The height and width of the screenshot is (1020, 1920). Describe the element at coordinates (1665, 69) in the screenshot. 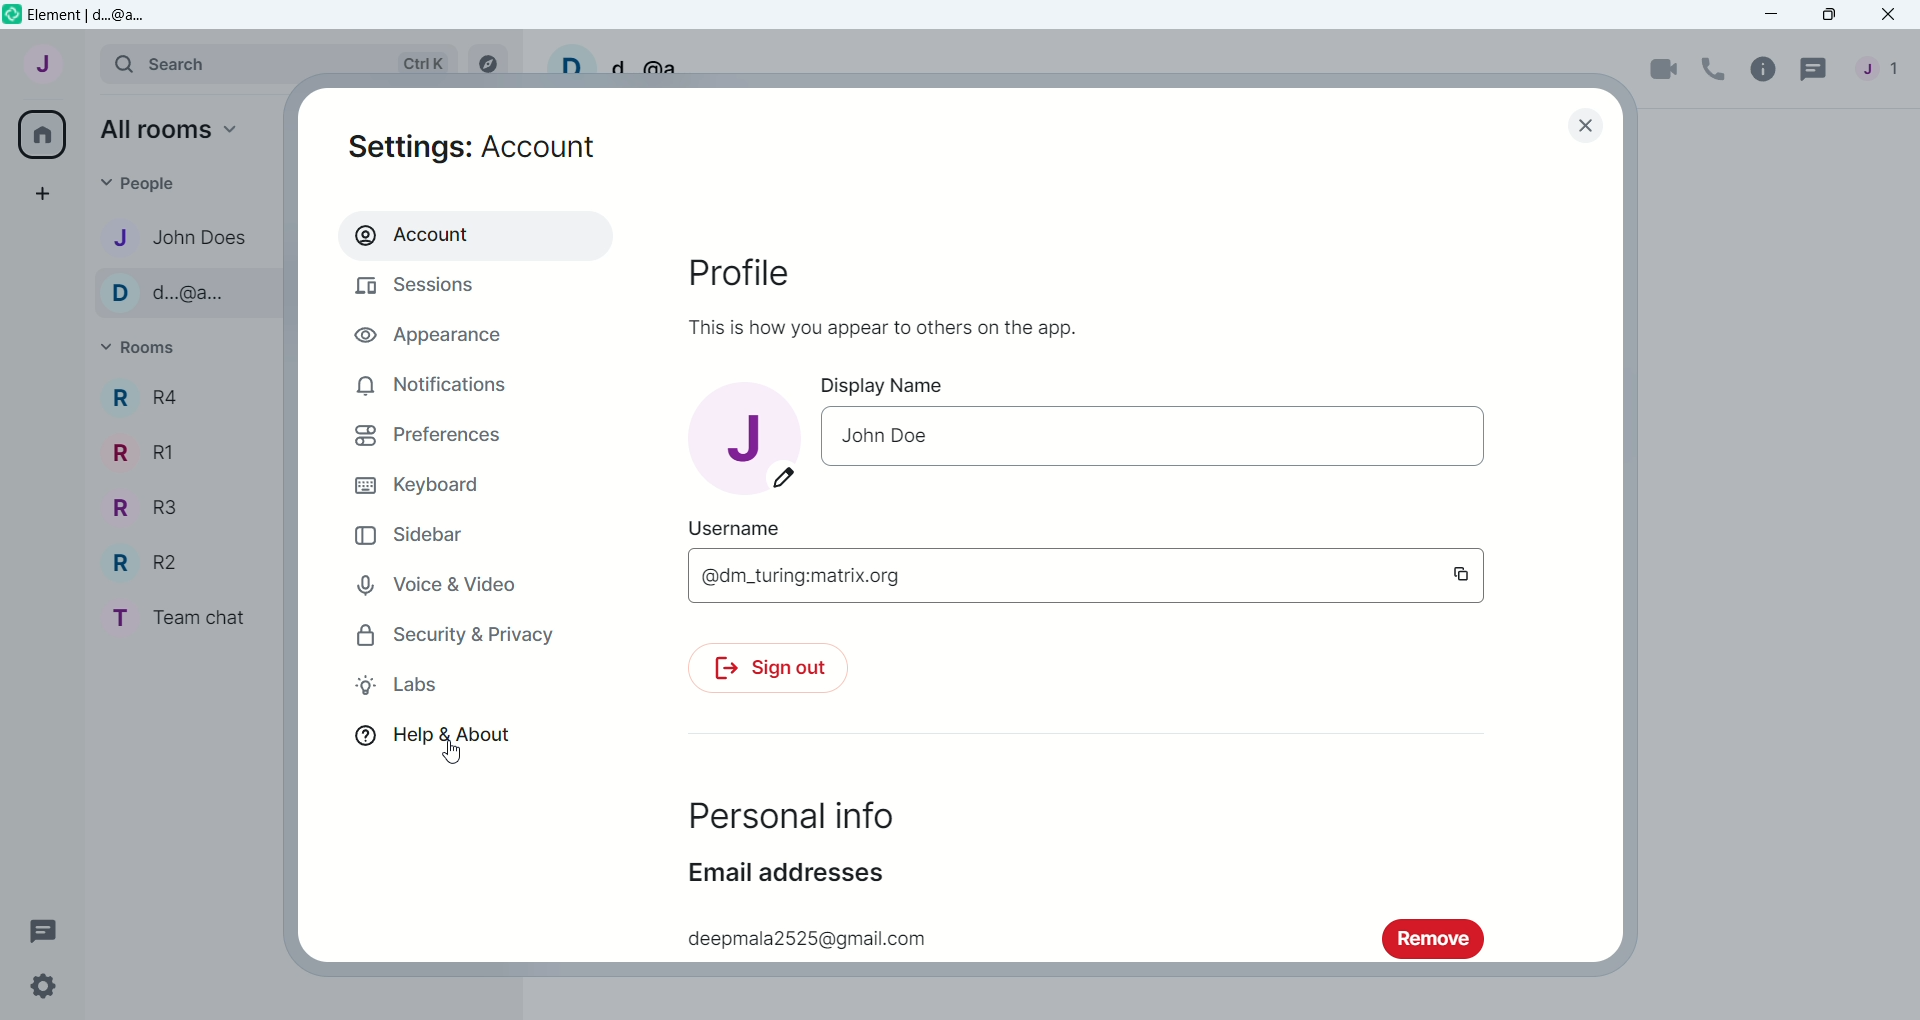

I see `Video call` at that location.